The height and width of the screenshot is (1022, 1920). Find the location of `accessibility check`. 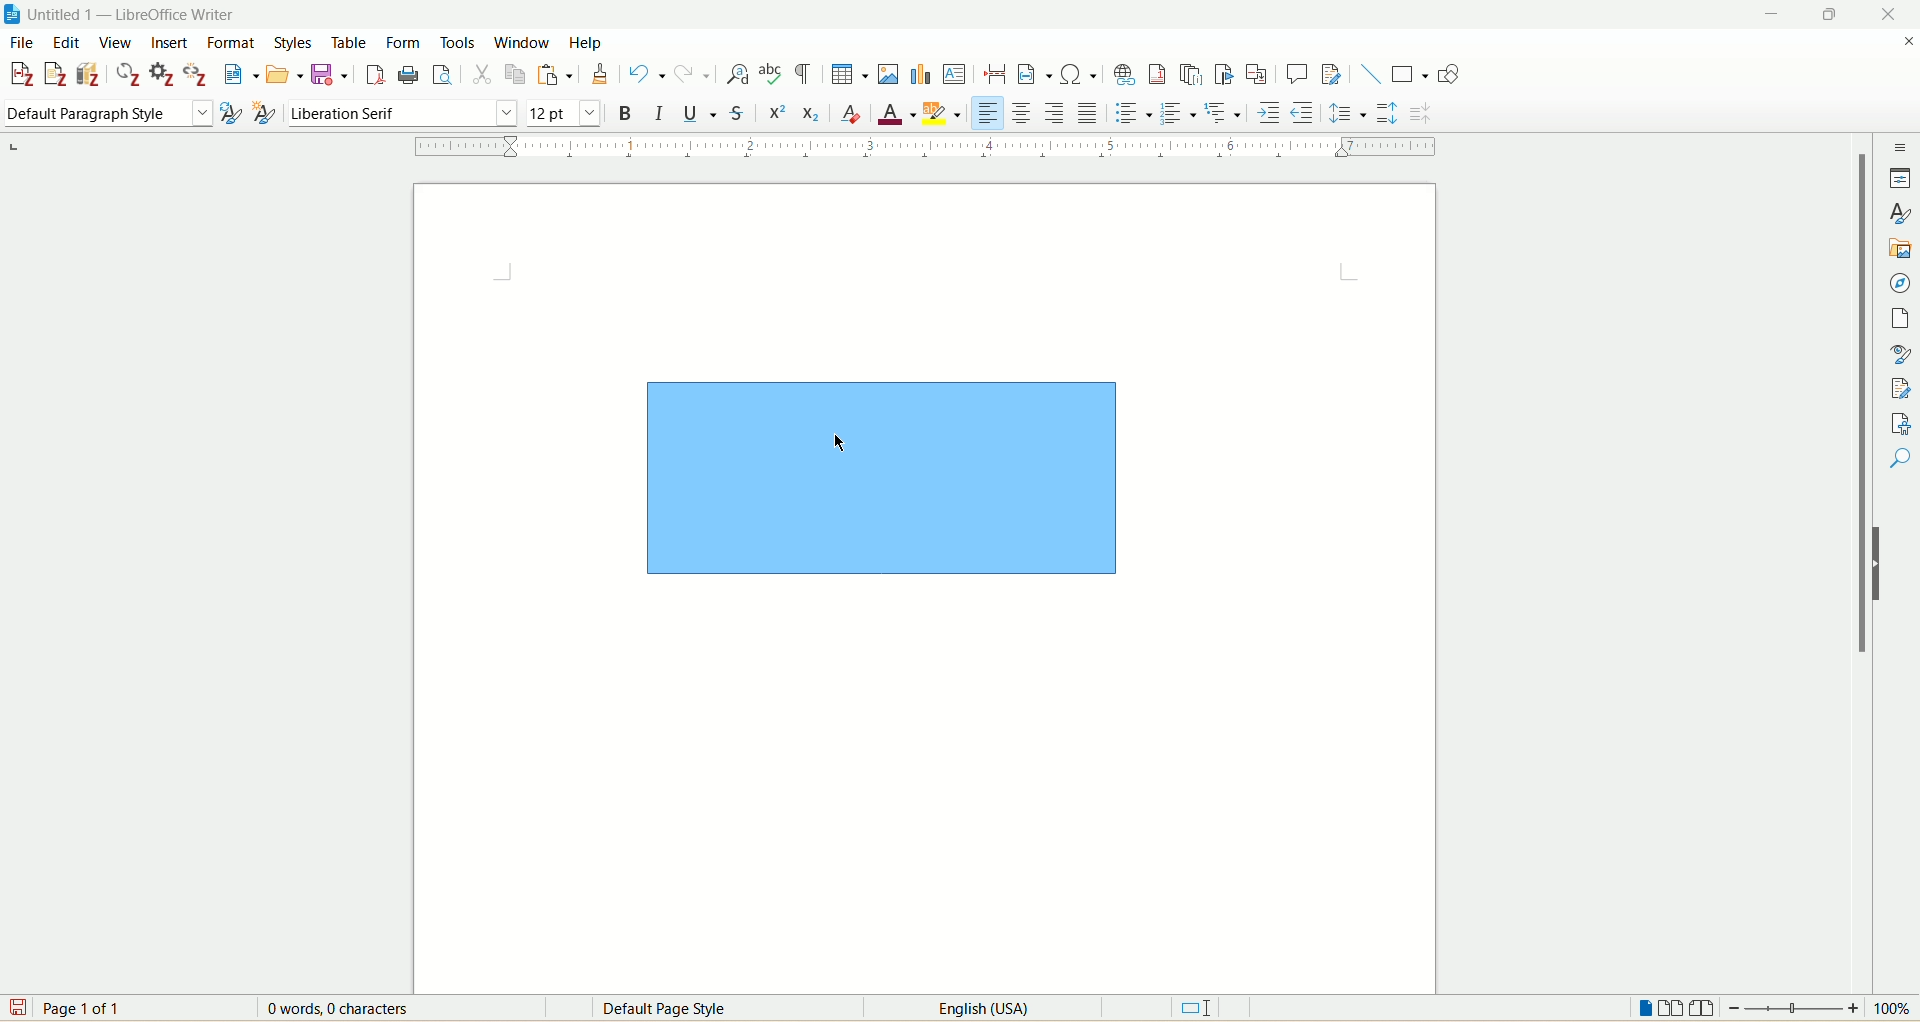

accessibility check is located at coordinates (1899, 424).